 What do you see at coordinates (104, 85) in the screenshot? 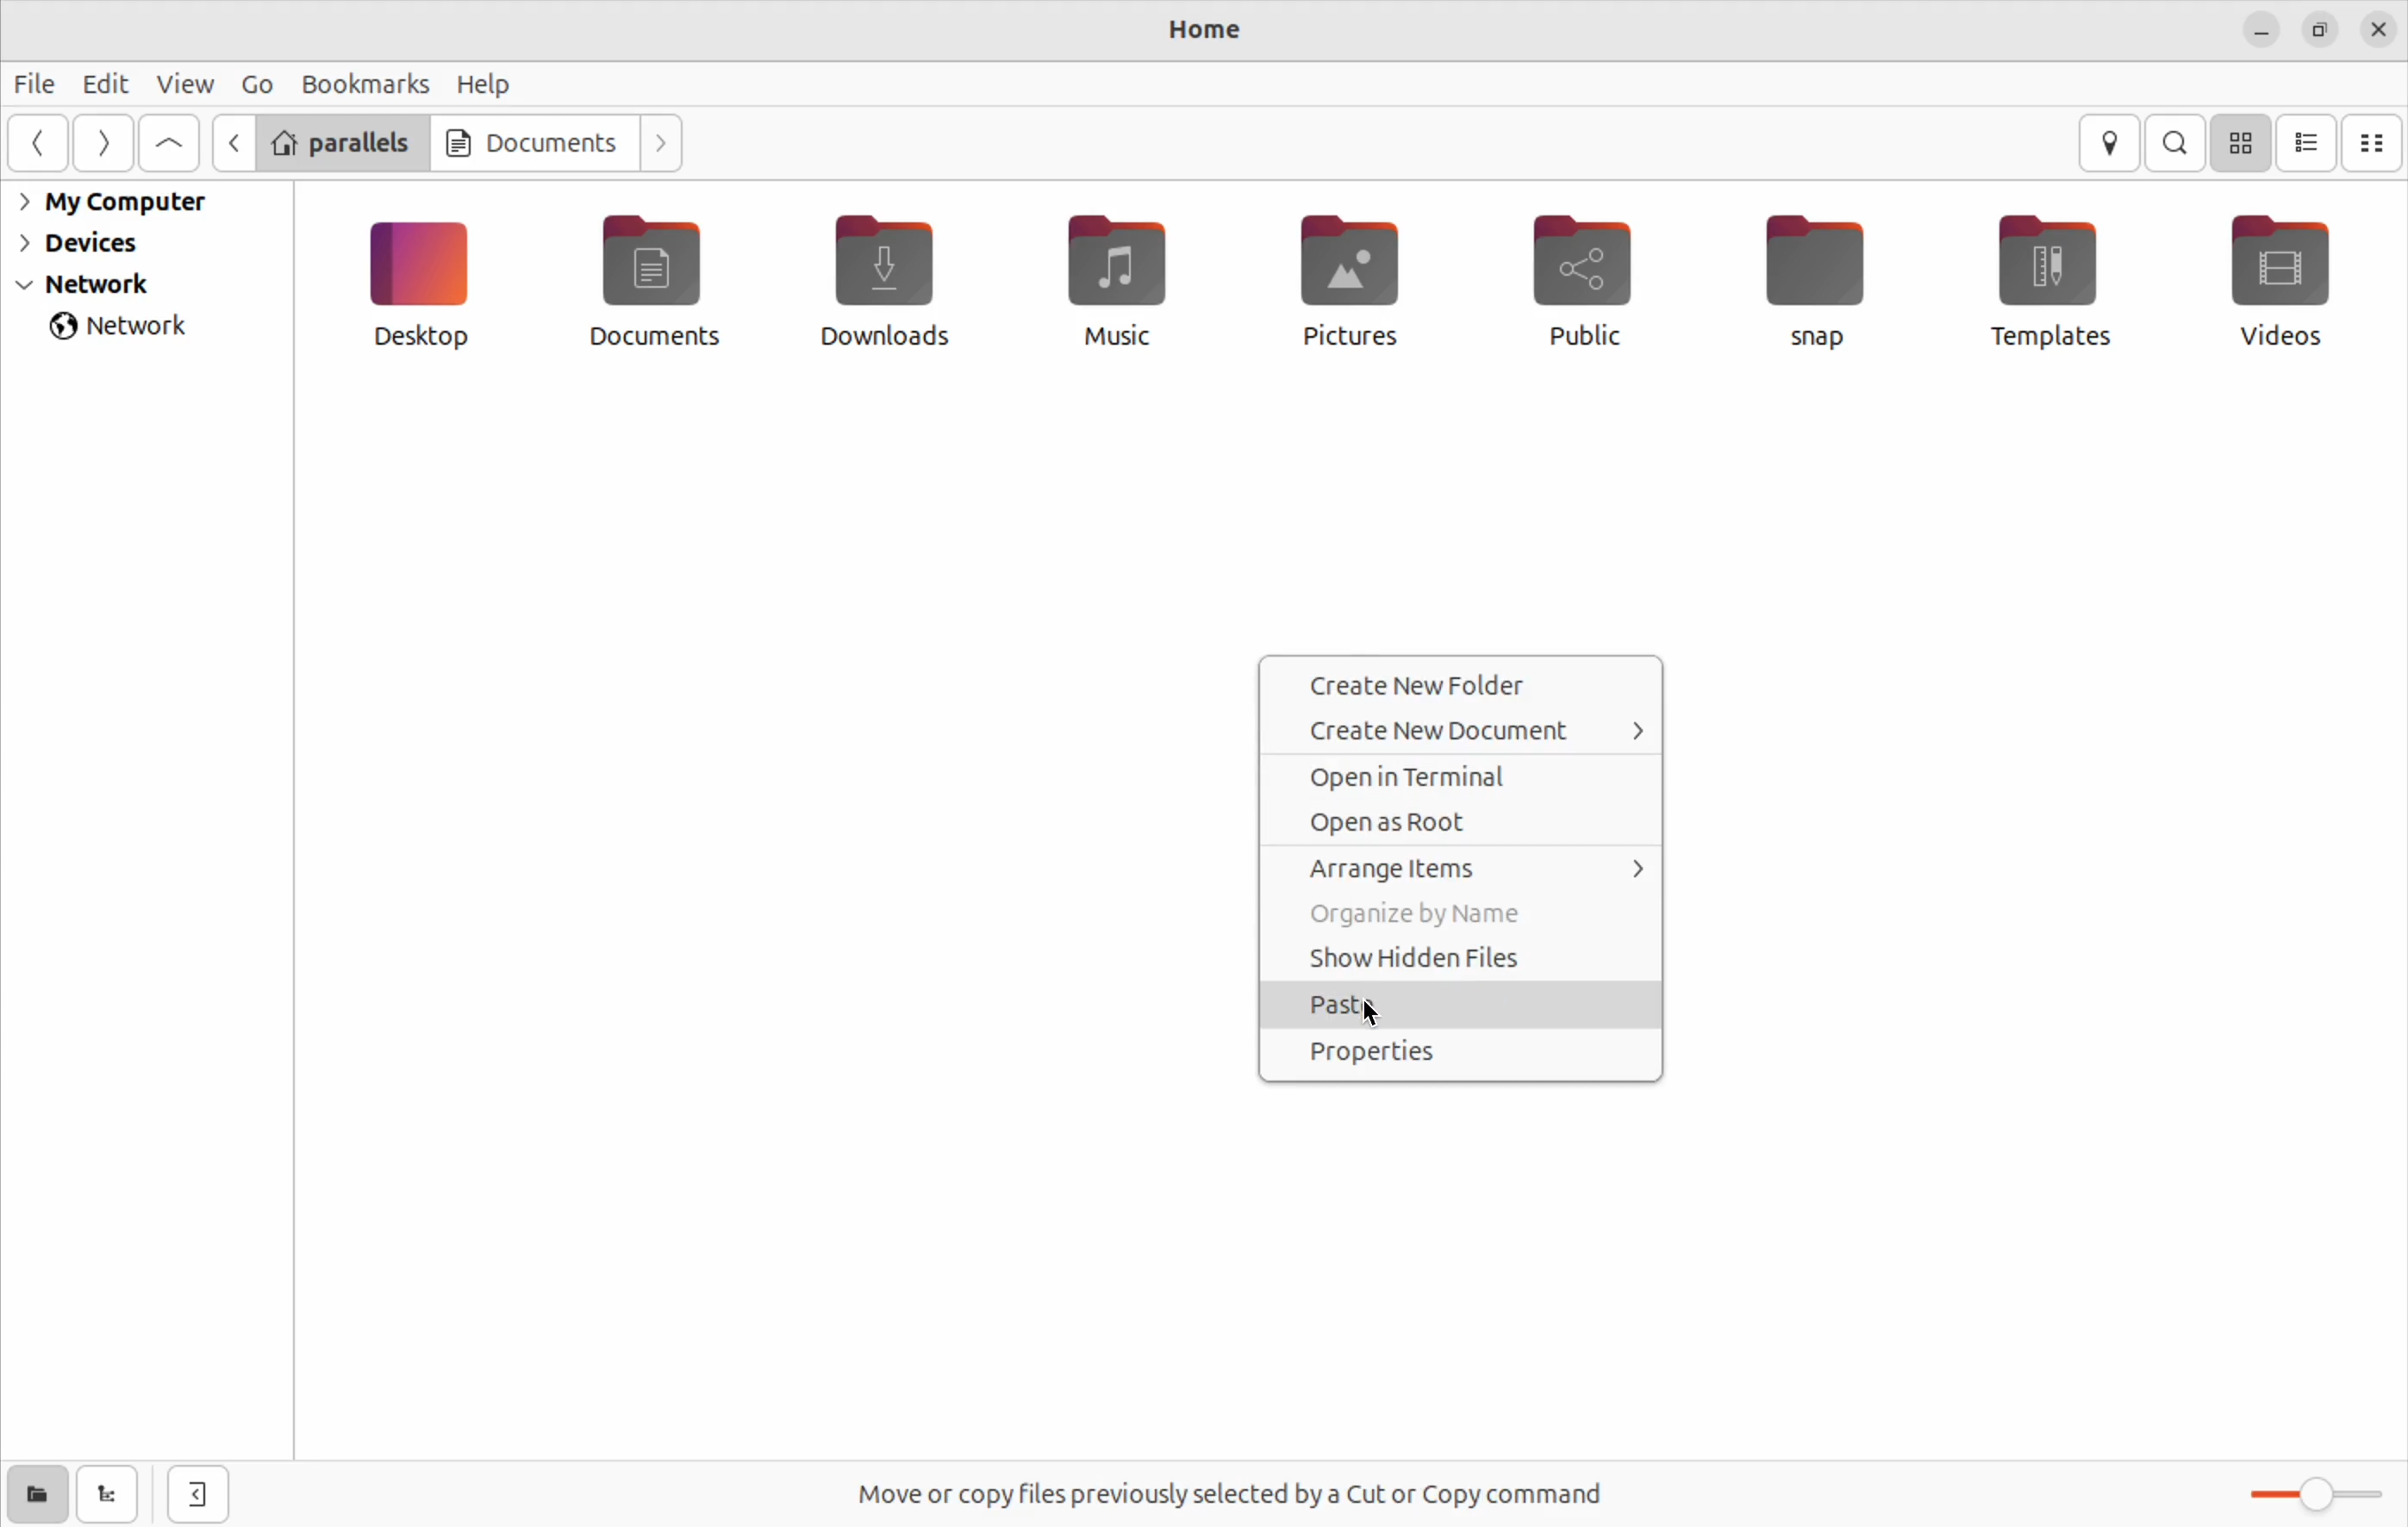
I see `Edit` at bounding box center [104, 85].